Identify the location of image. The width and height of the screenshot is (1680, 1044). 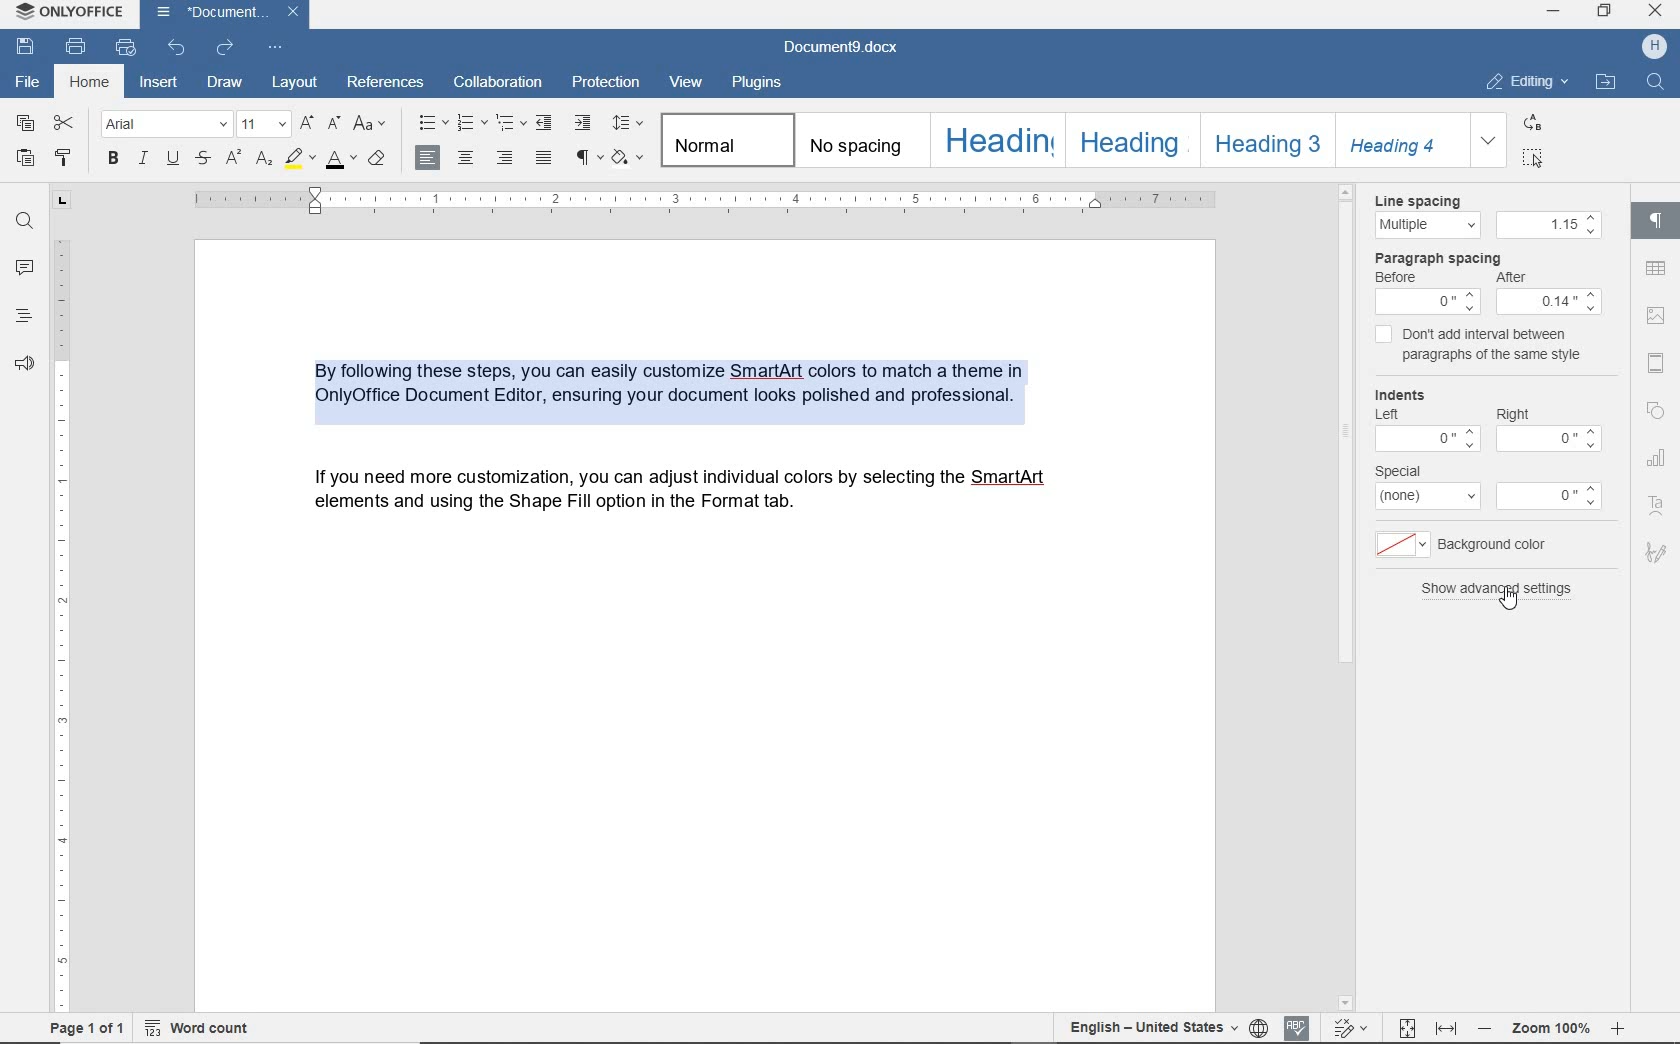
(1657, 314).